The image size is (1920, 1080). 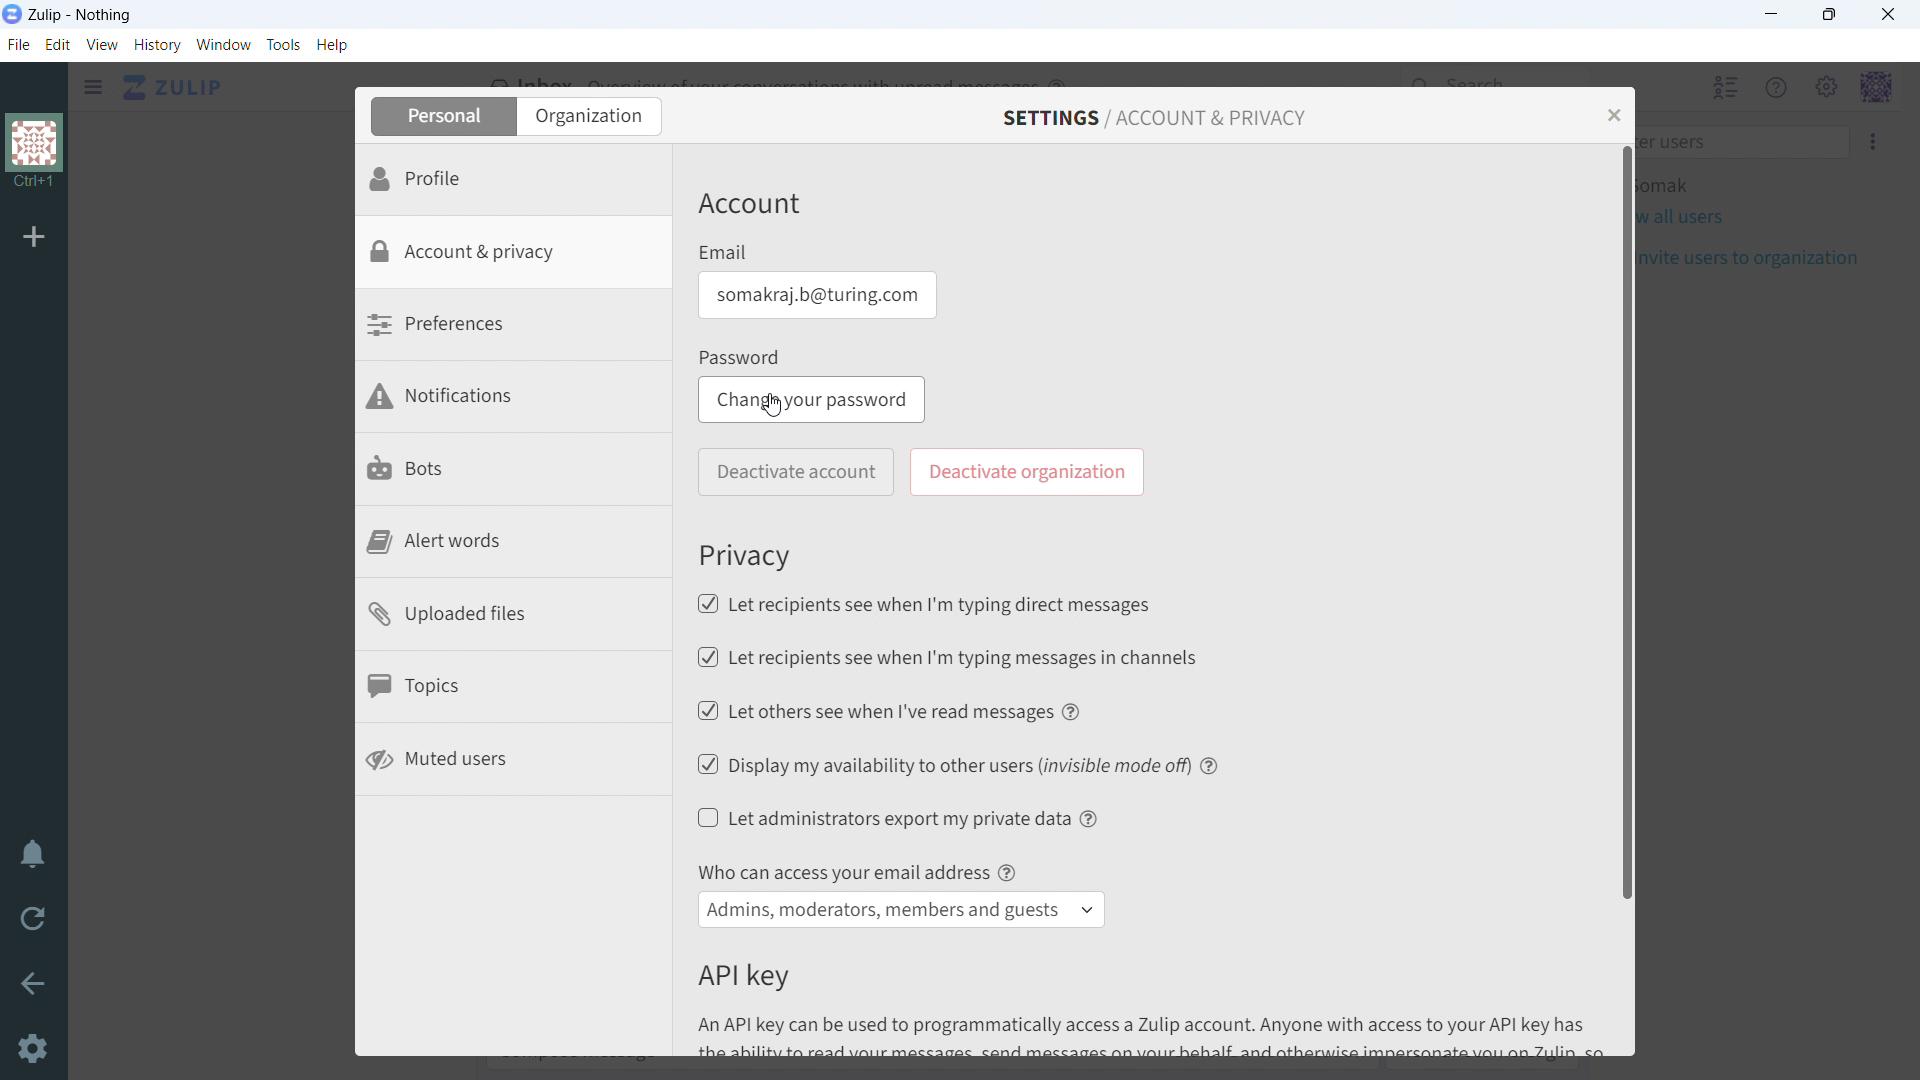 What do you see at coordinates (94, 87) in the screenshot?
I see `click to see sidebar menu` at bounding box center [94, 87].